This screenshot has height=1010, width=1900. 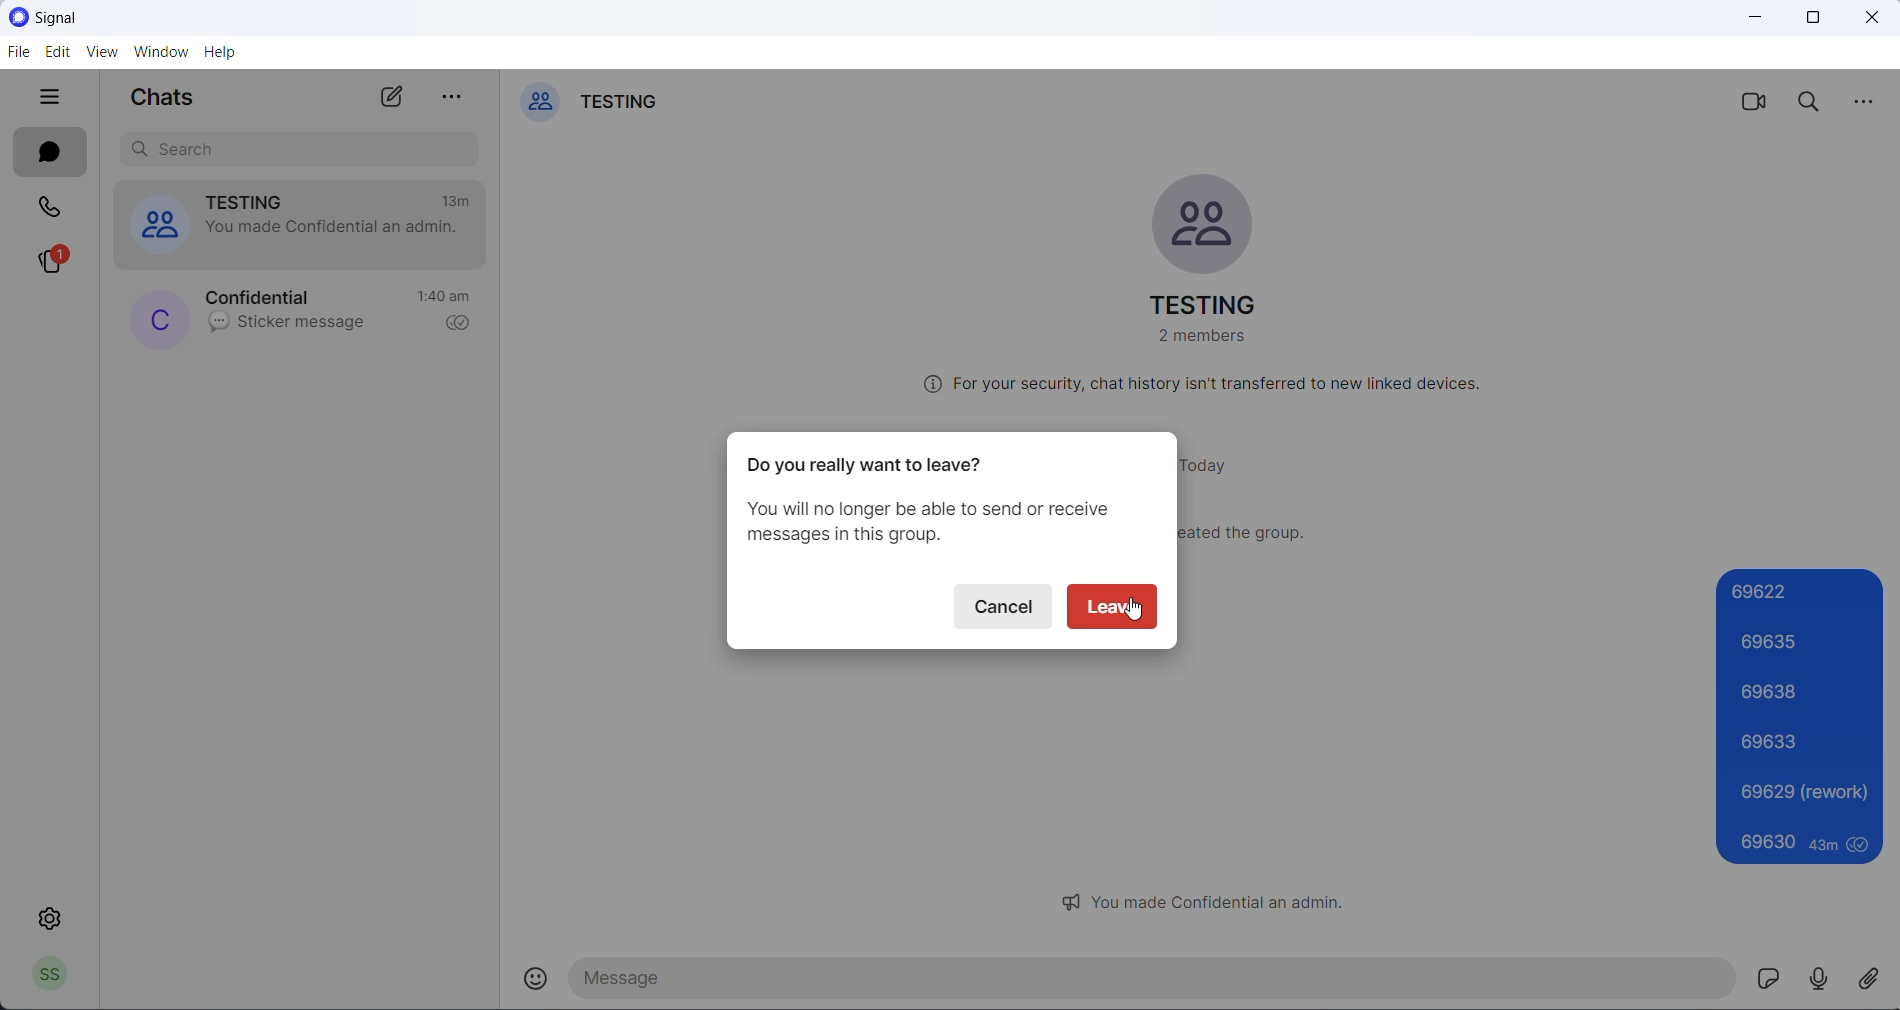 I want to click on admin notification, so click(x=1214, y=900).